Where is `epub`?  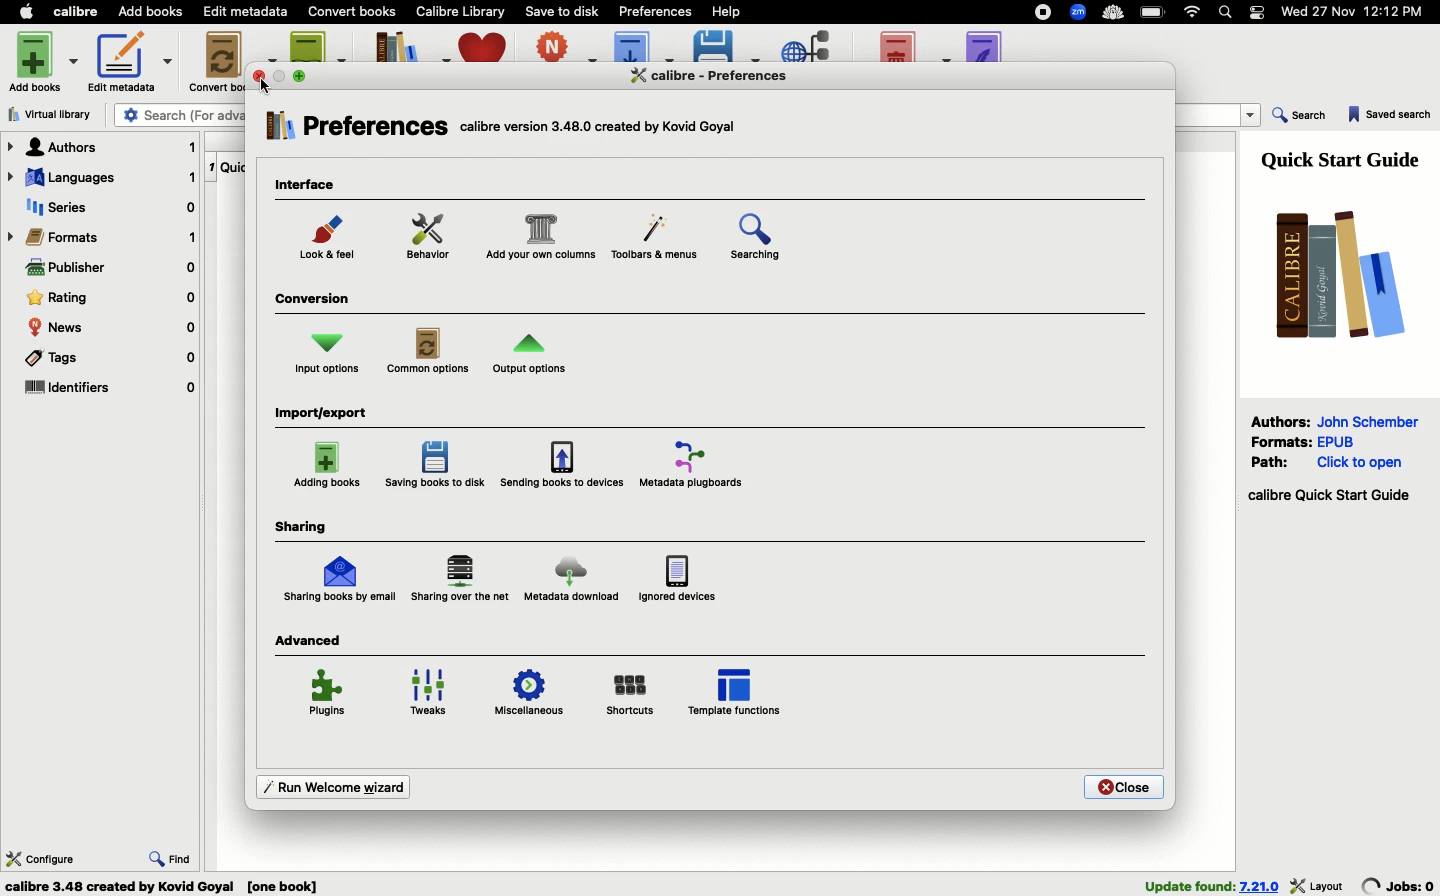 epub is located at coordinates (1336, 441).